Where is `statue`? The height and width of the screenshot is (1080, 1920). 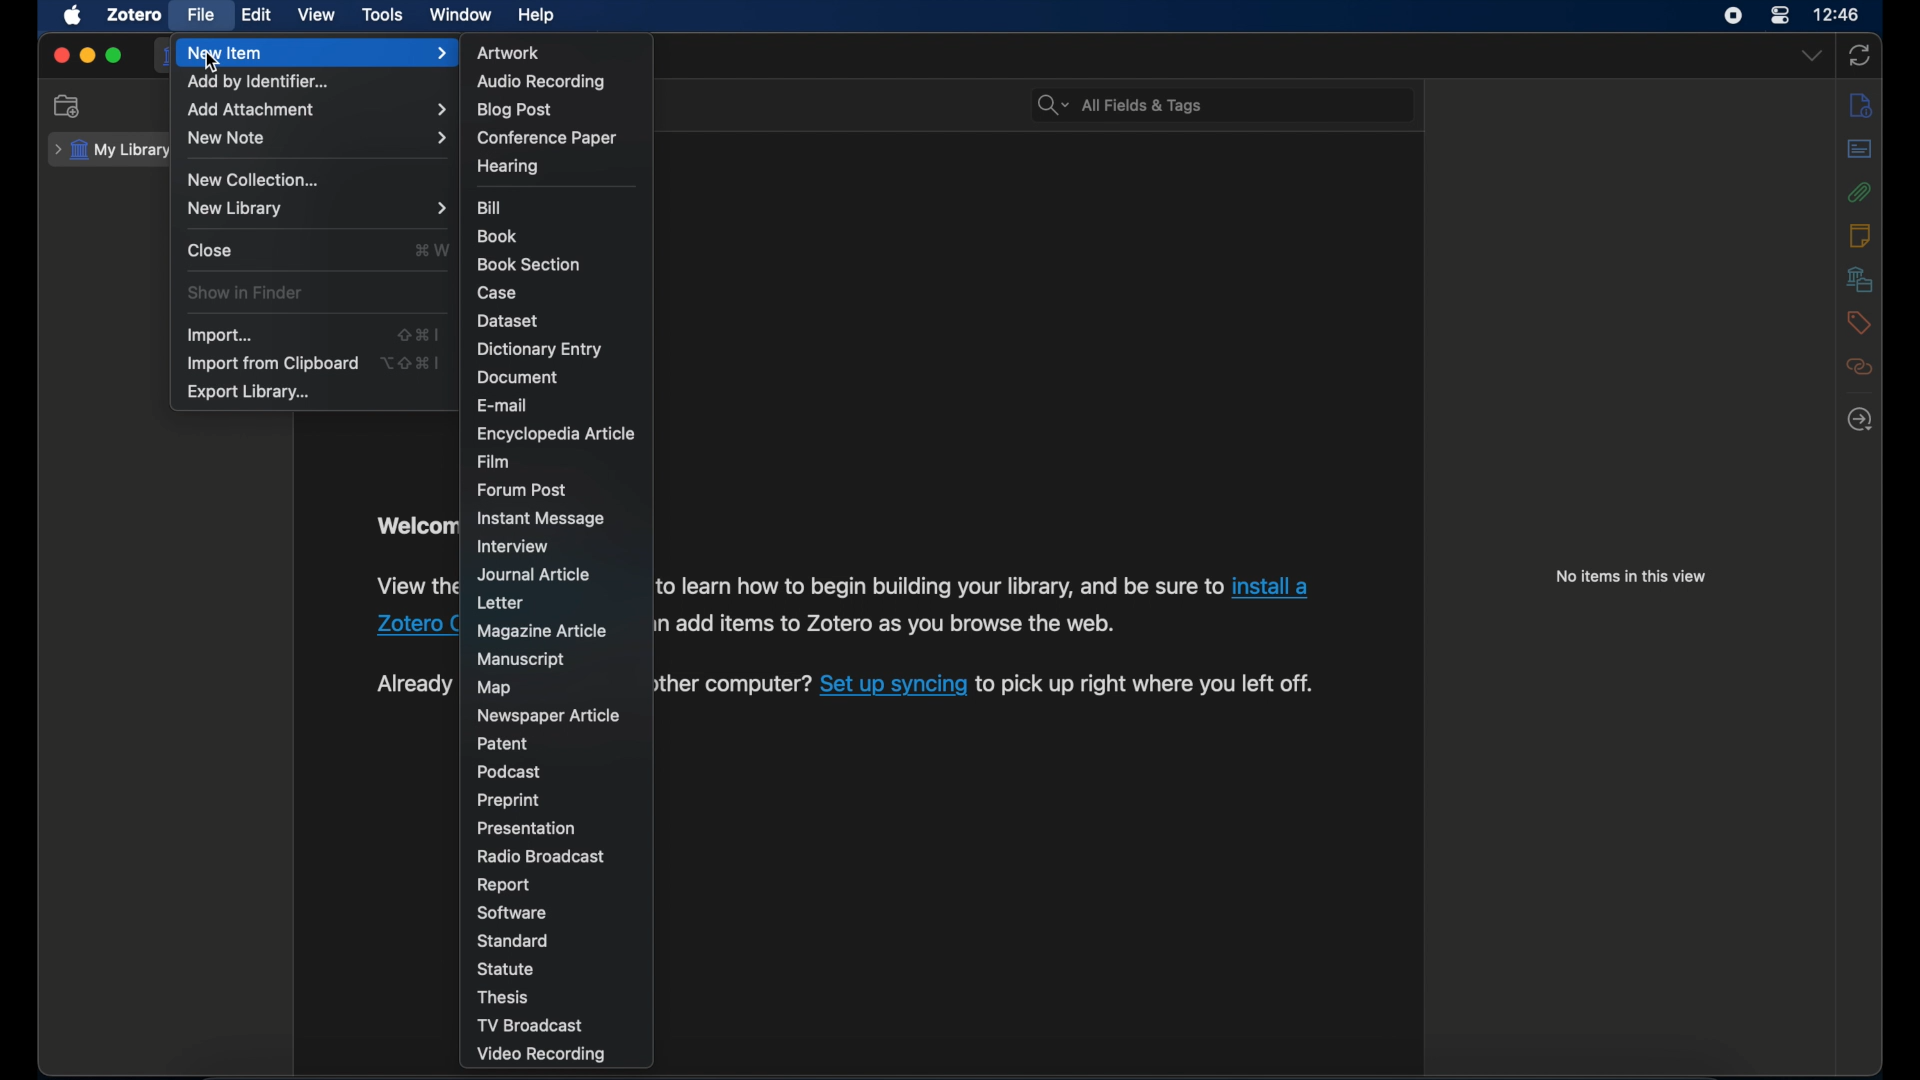 statue is located at coordinates (508, 969).